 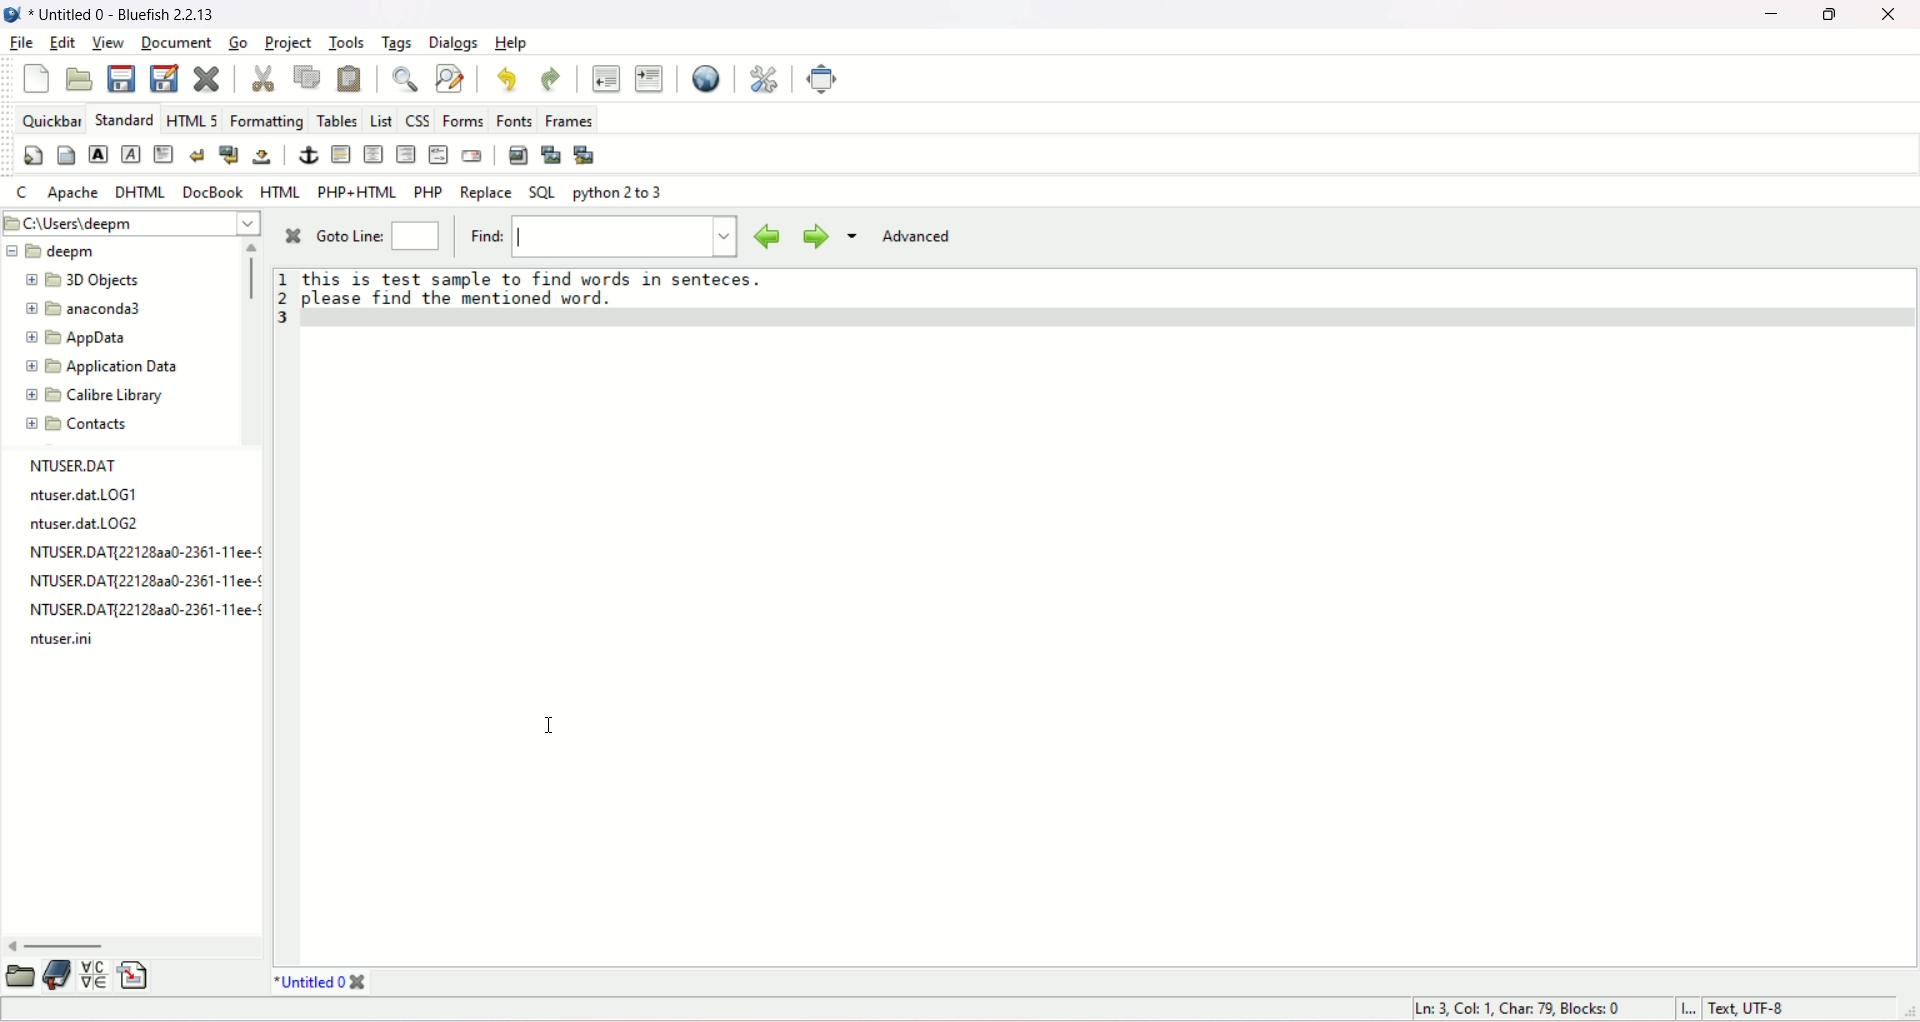 What do you see at coordinates (23, 191) in the screenshot?
I see `C` at bounding box center [23, 191].